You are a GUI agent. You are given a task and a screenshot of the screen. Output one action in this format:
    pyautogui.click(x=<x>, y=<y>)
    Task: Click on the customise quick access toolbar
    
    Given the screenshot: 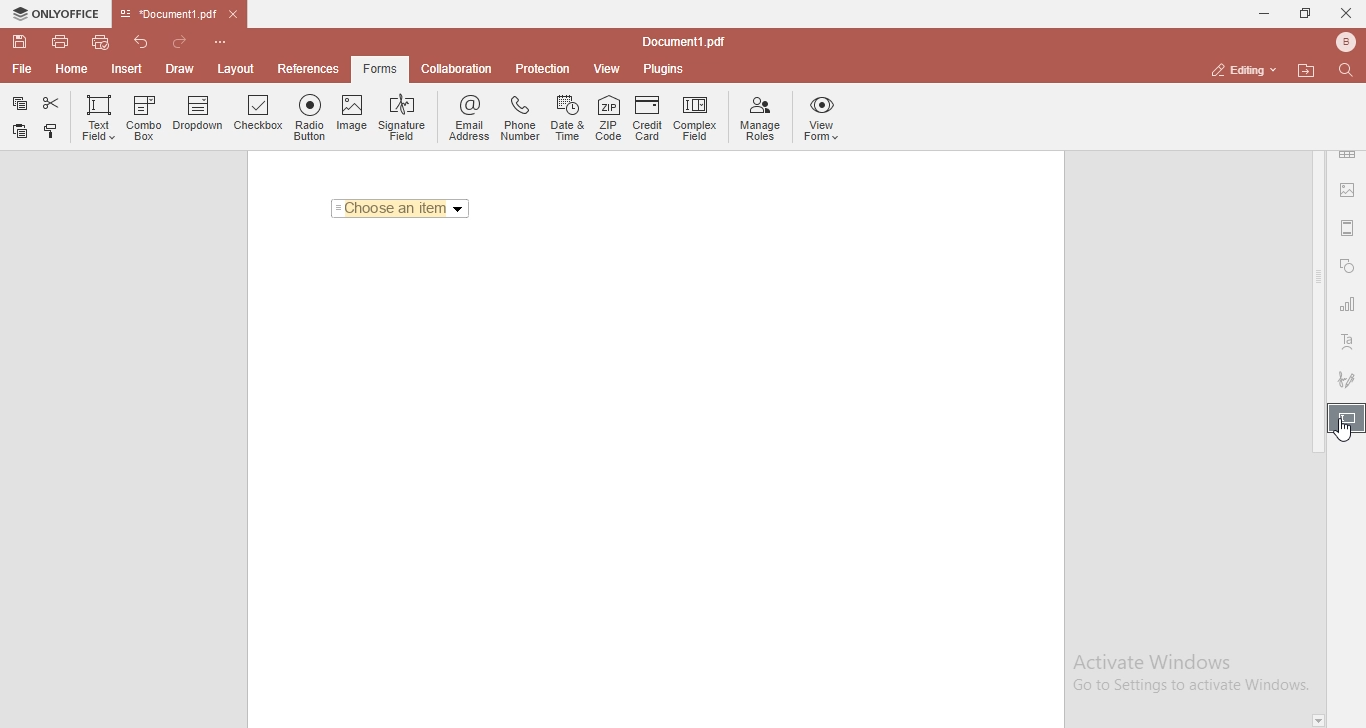 What is the action you would take?
    pyautogui.click(x=224, y=41)
    